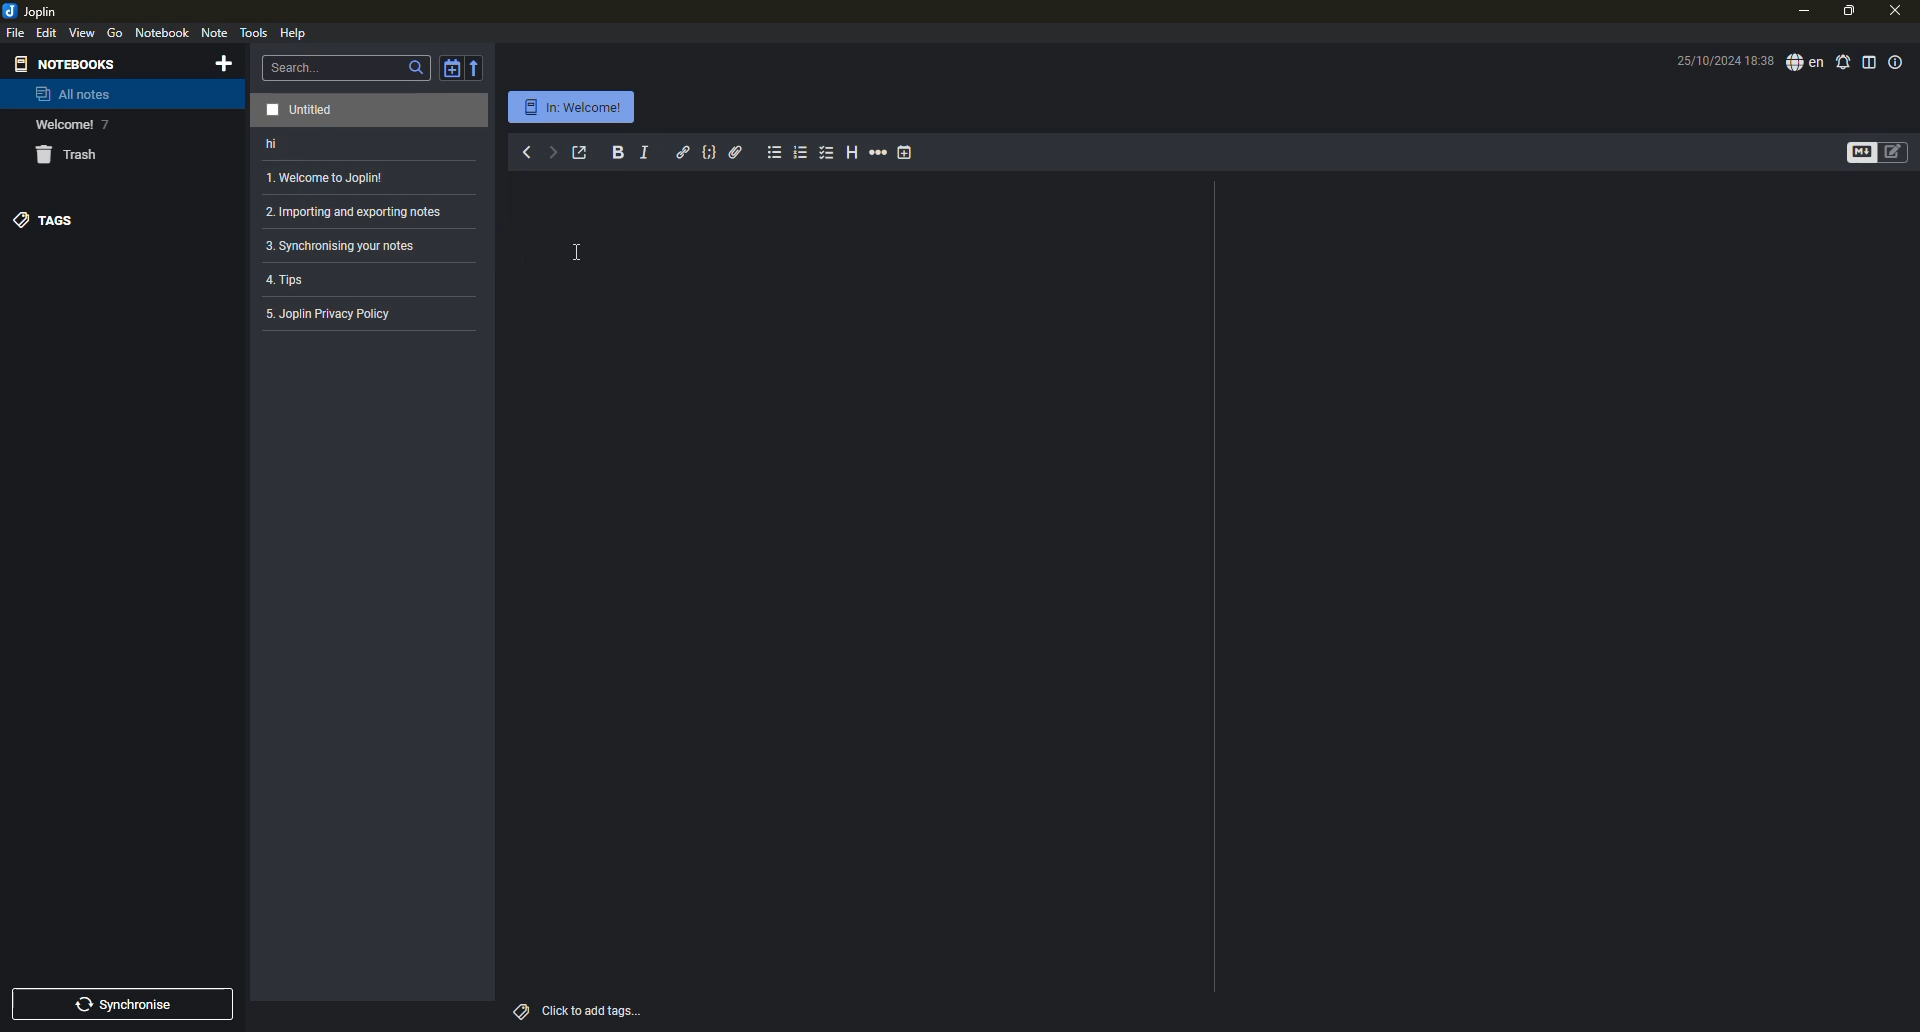 This screenshot has height=1032, width=1920. What do you see at coordinates (115, 33) in the screenshot?
I see `go` at bounding box center [115, 33].